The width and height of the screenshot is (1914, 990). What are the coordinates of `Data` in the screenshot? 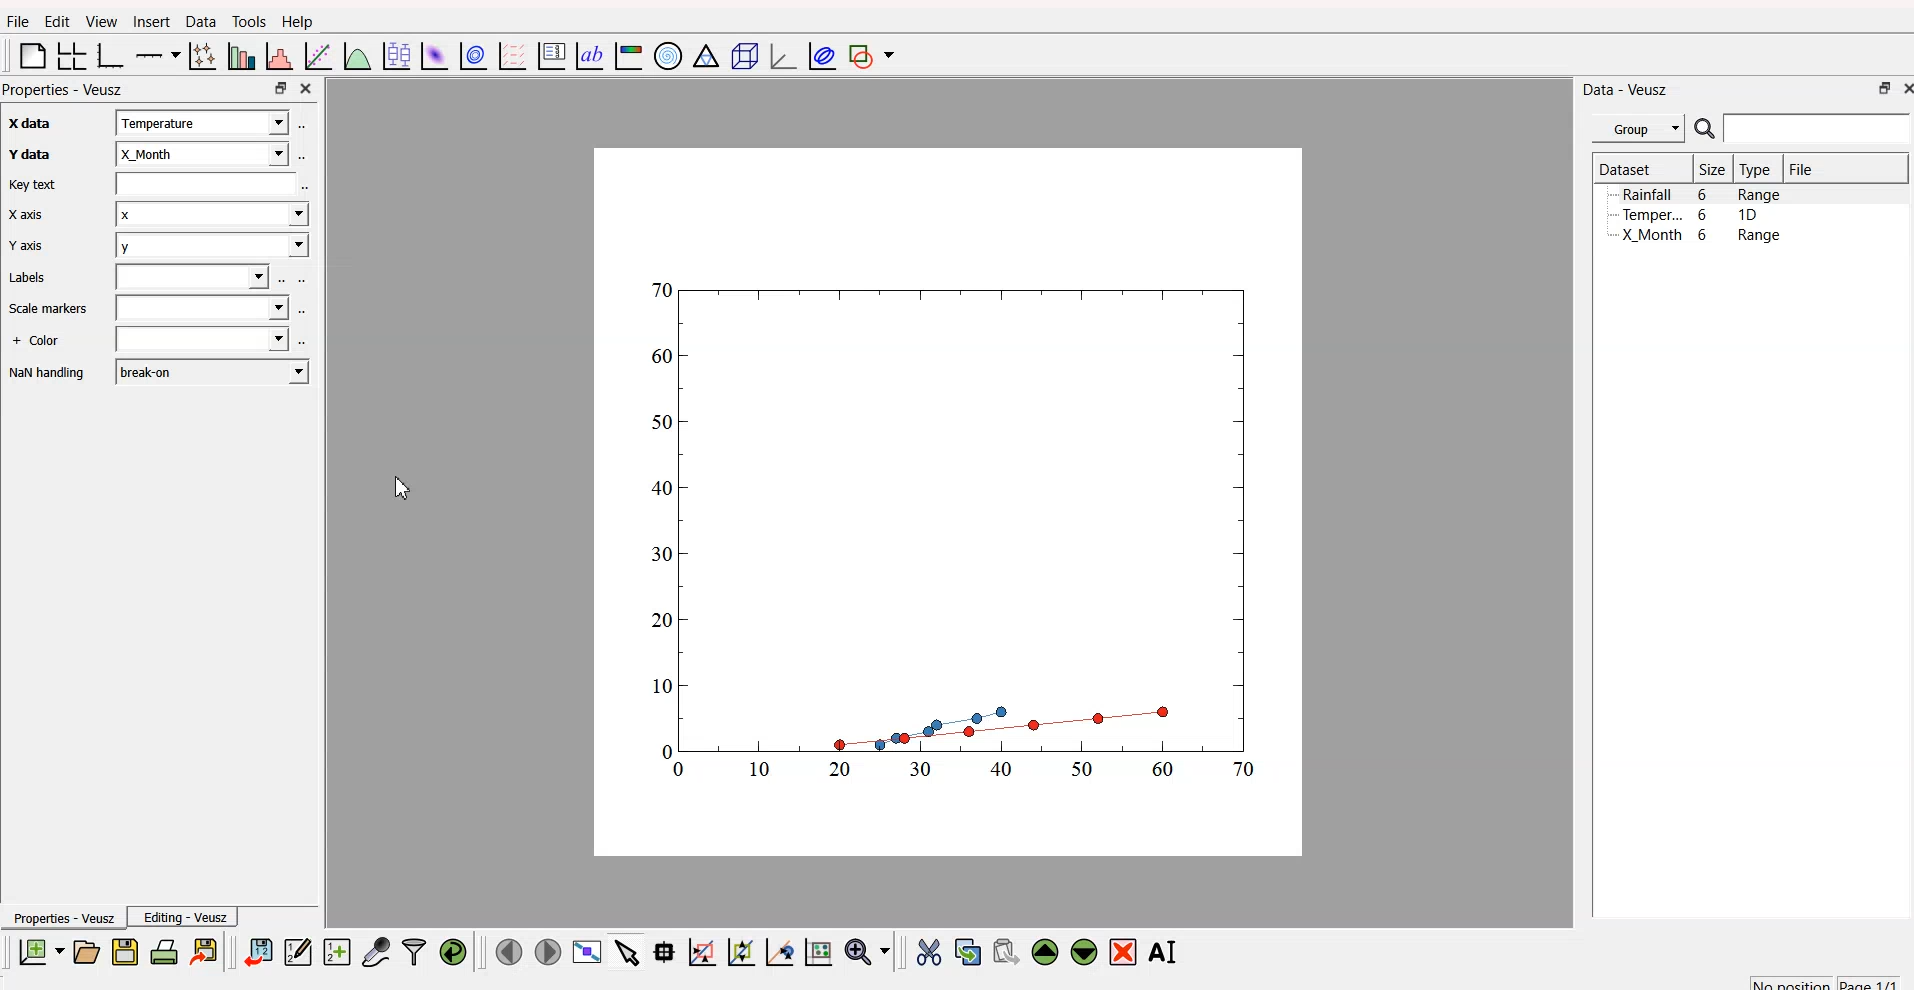 It's located at (197, 23).